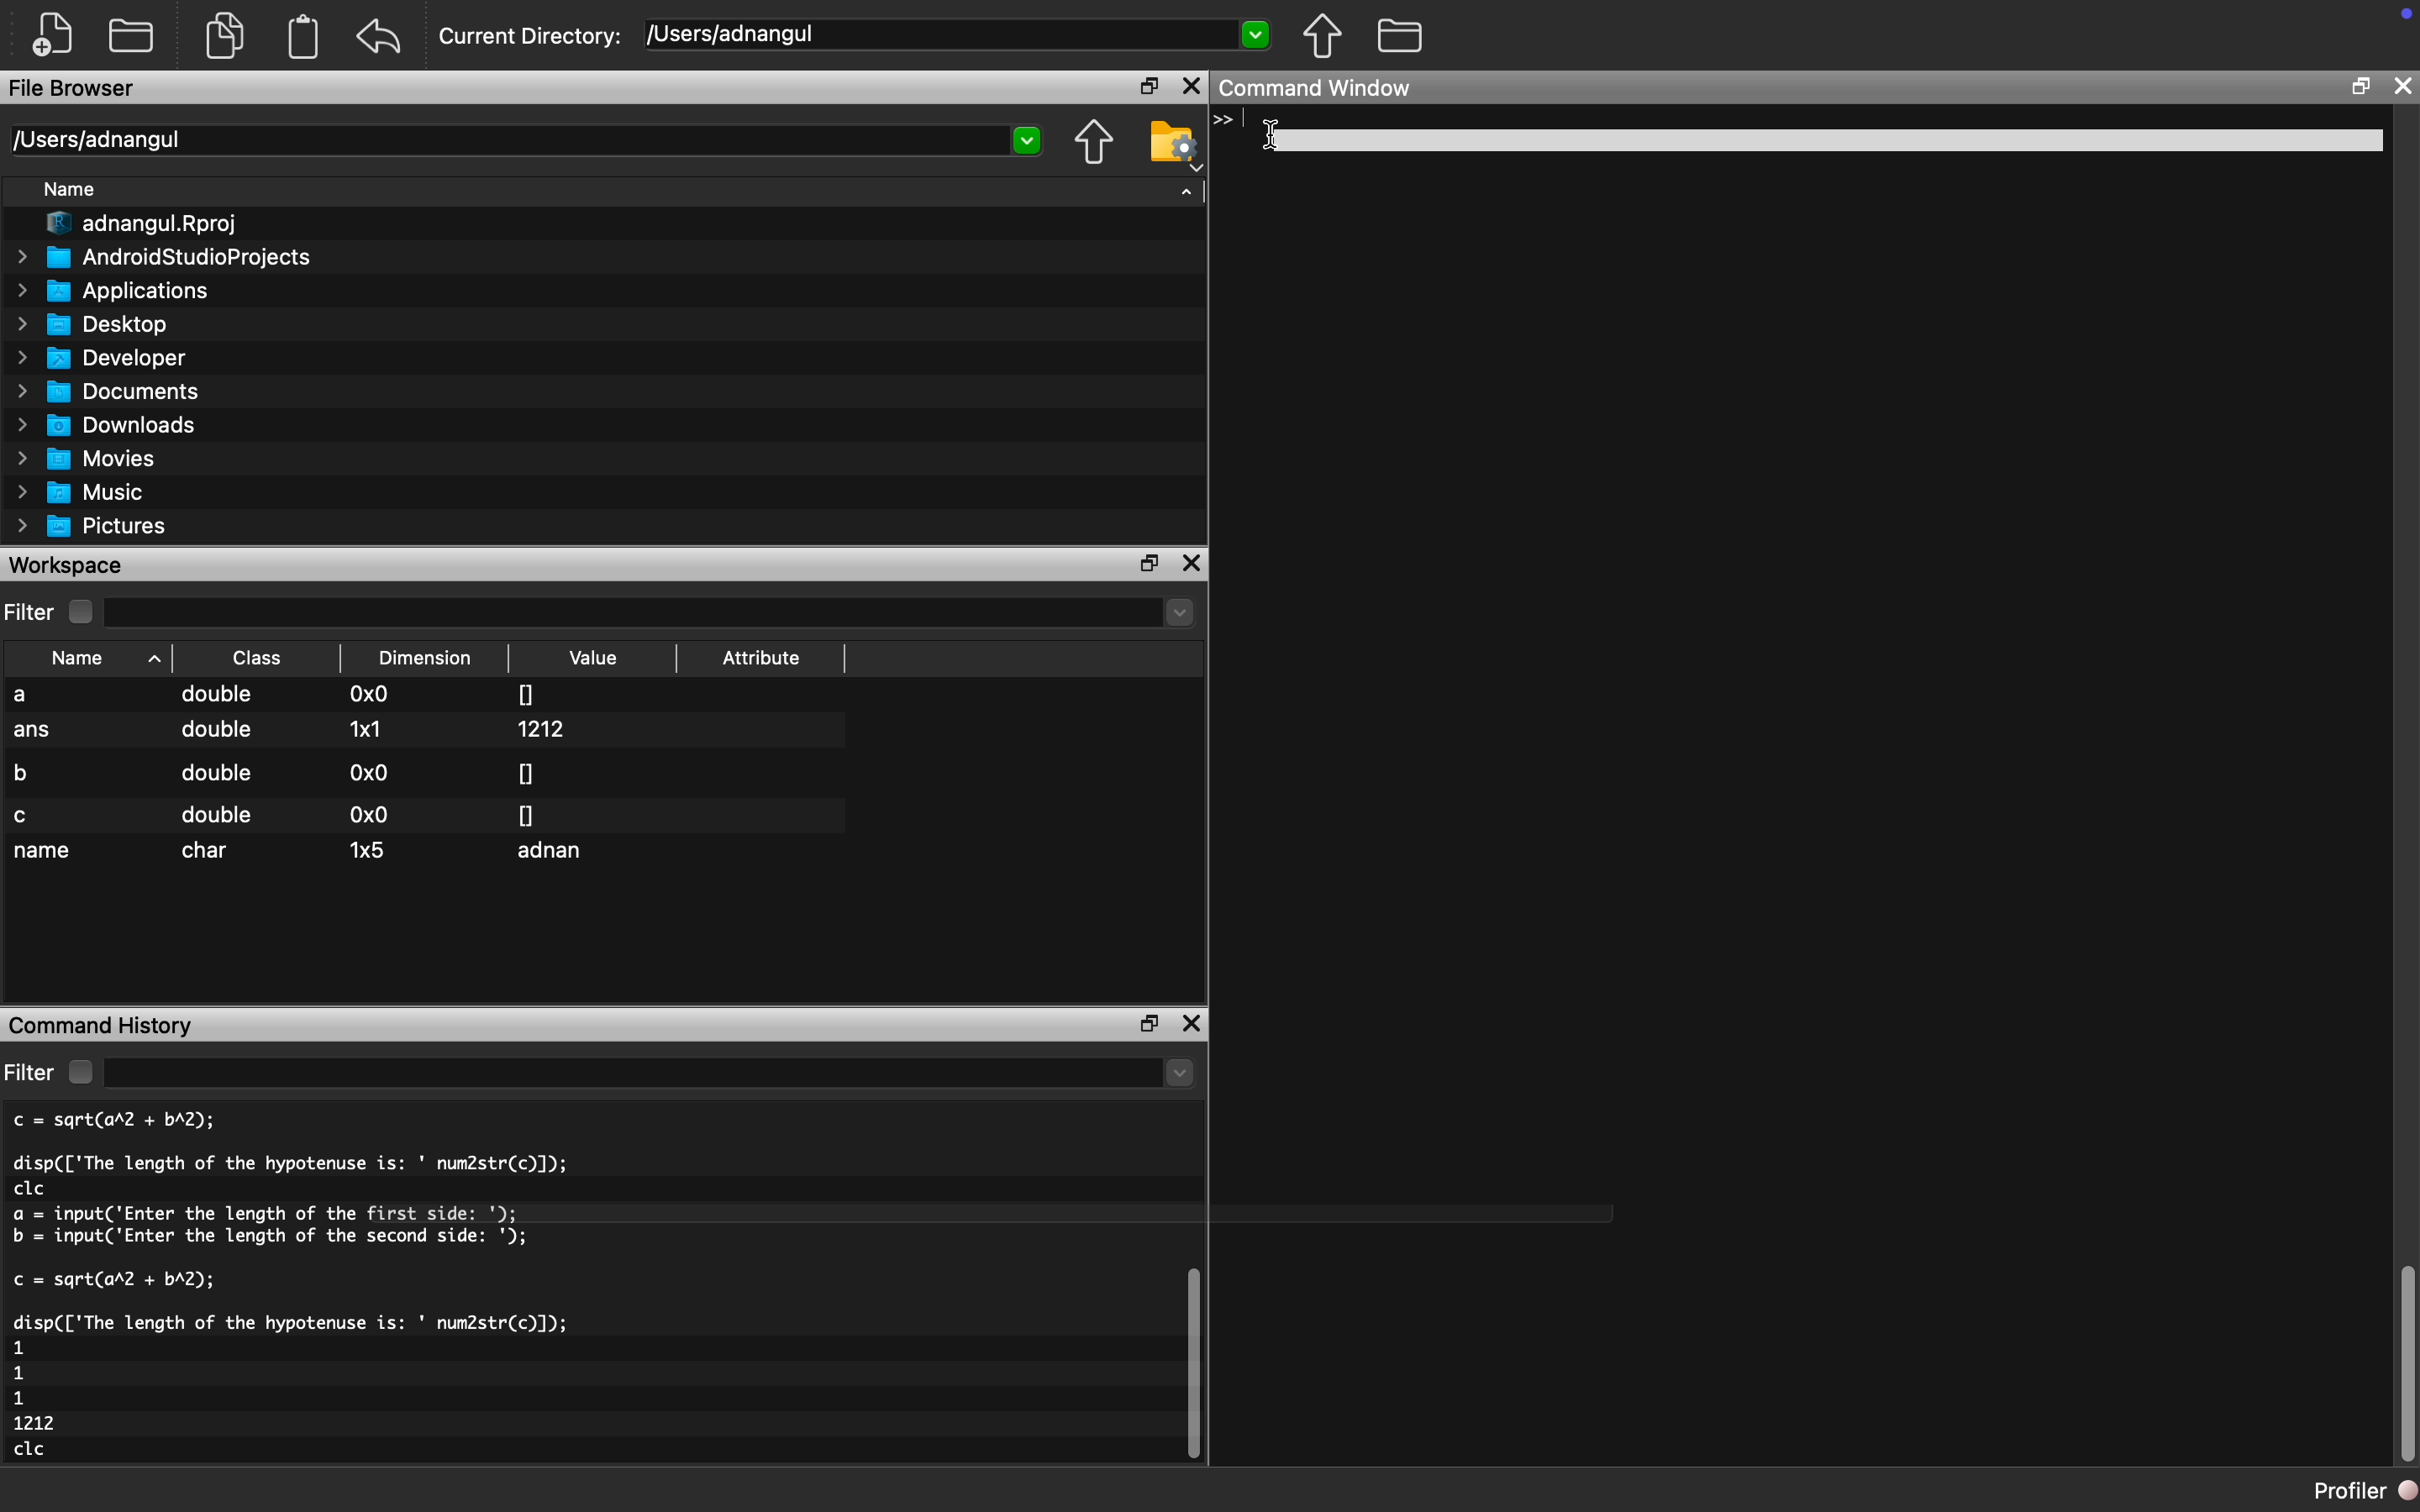 The height and width of the screenshot is (1512, 2420). What do you see at coordinates (211, 851) in the screenshot?
I see `char` at bounding box center [211, 851].